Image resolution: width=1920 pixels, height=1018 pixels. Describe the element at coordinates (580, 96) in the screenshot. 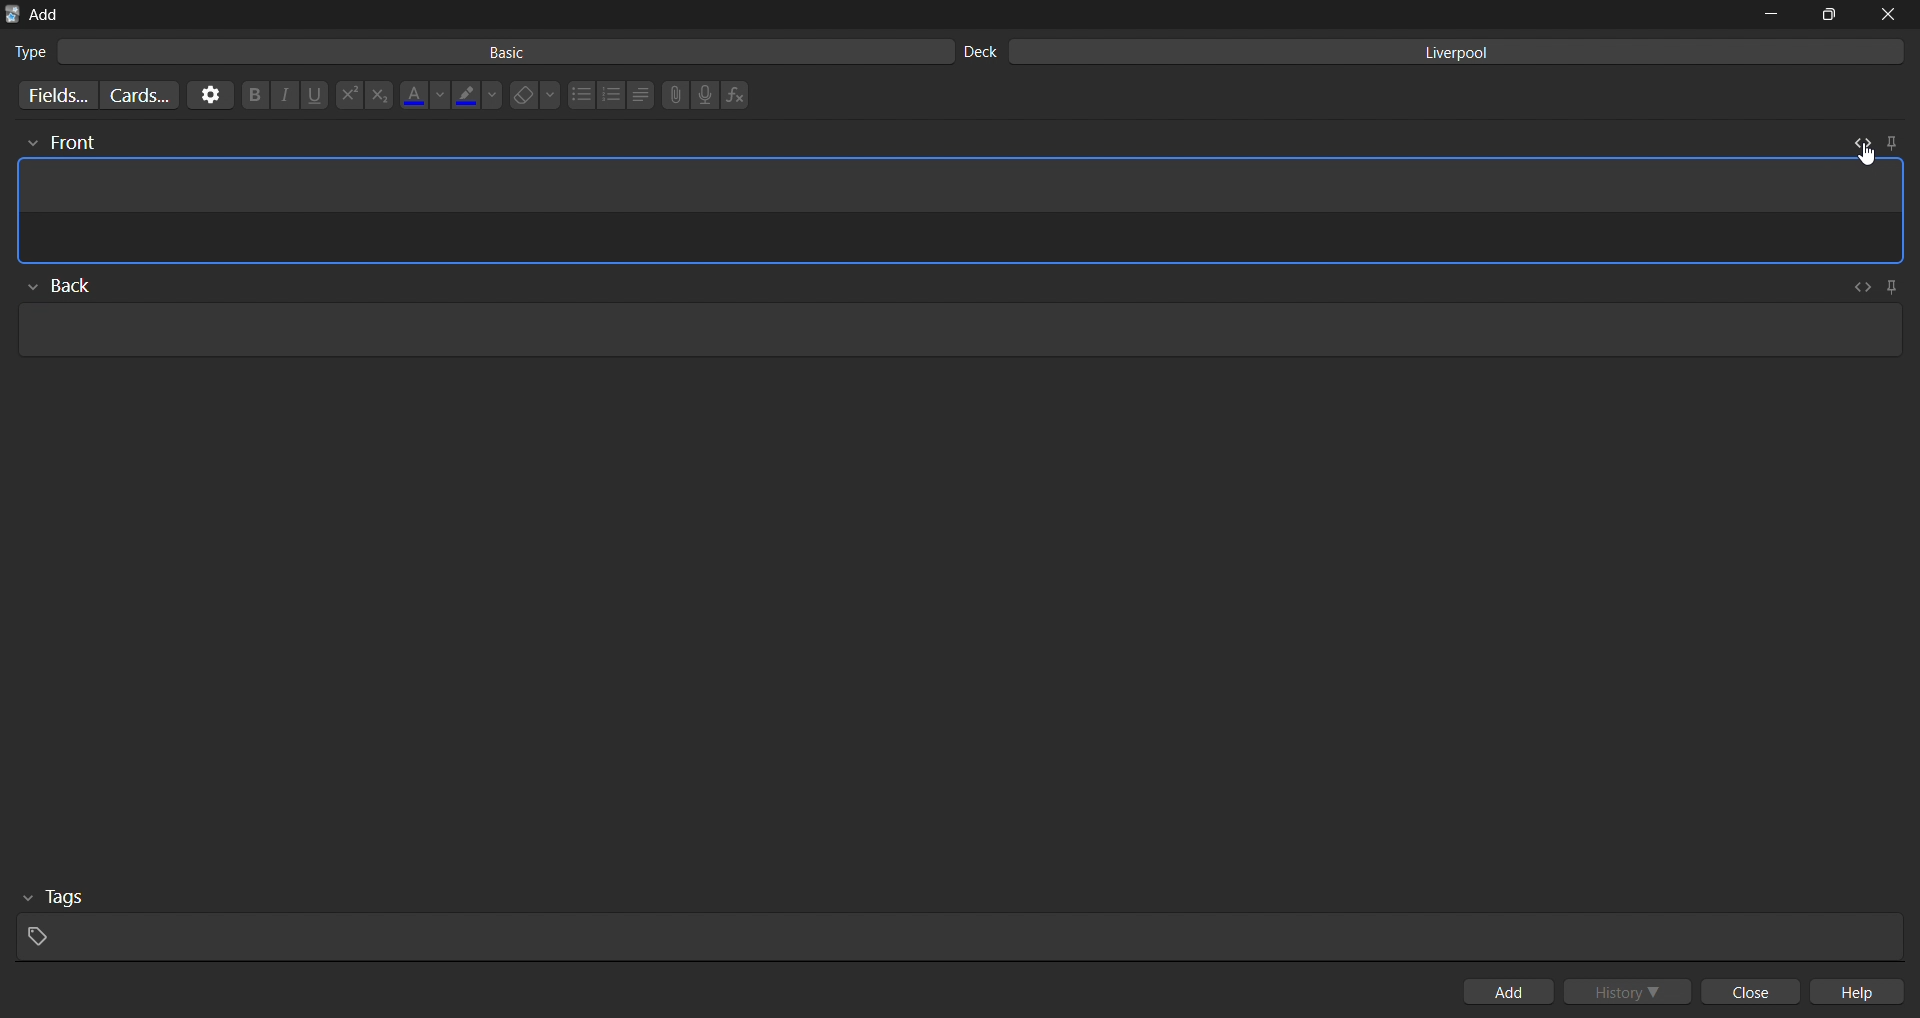

I see `unordered list` at that location.